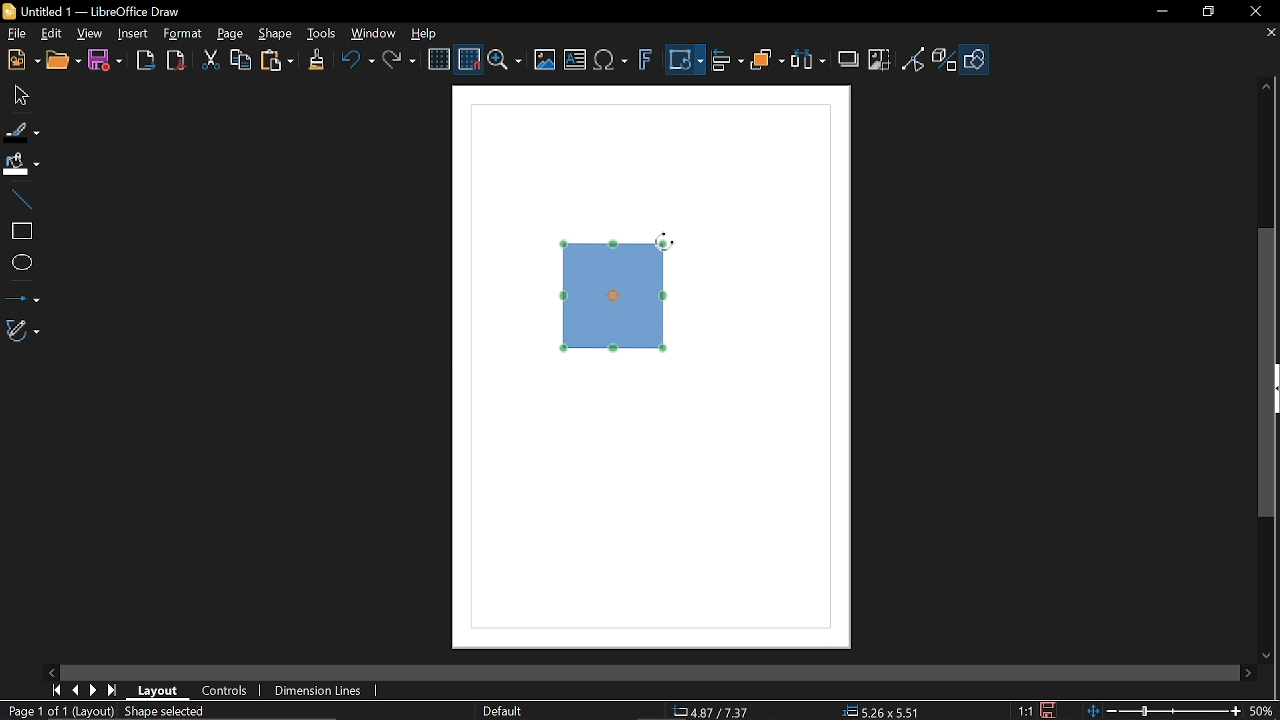 The width and height of the screenshot is (1280, 720). I want to click on Snap to grid, so click(470, 60).